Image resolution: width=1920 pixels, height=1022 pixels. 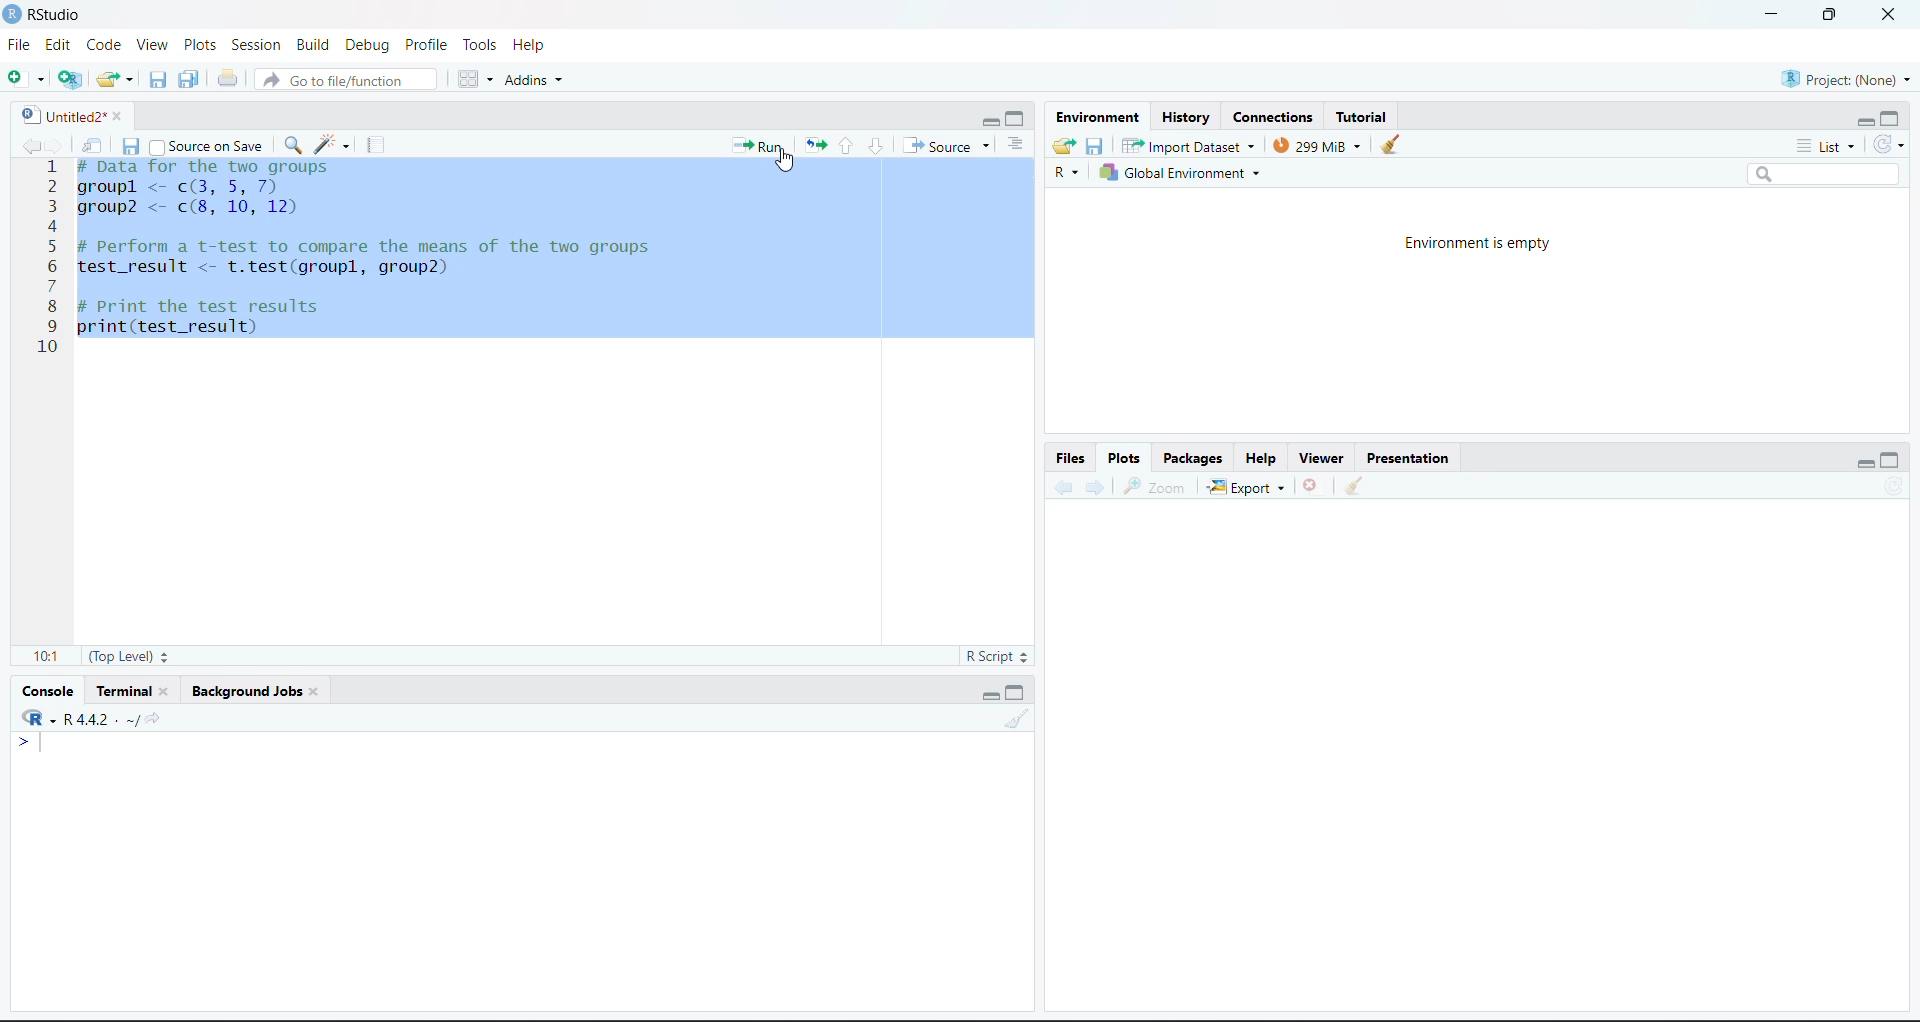 I want to click on view the current working directory, so click(x=155, y=717).